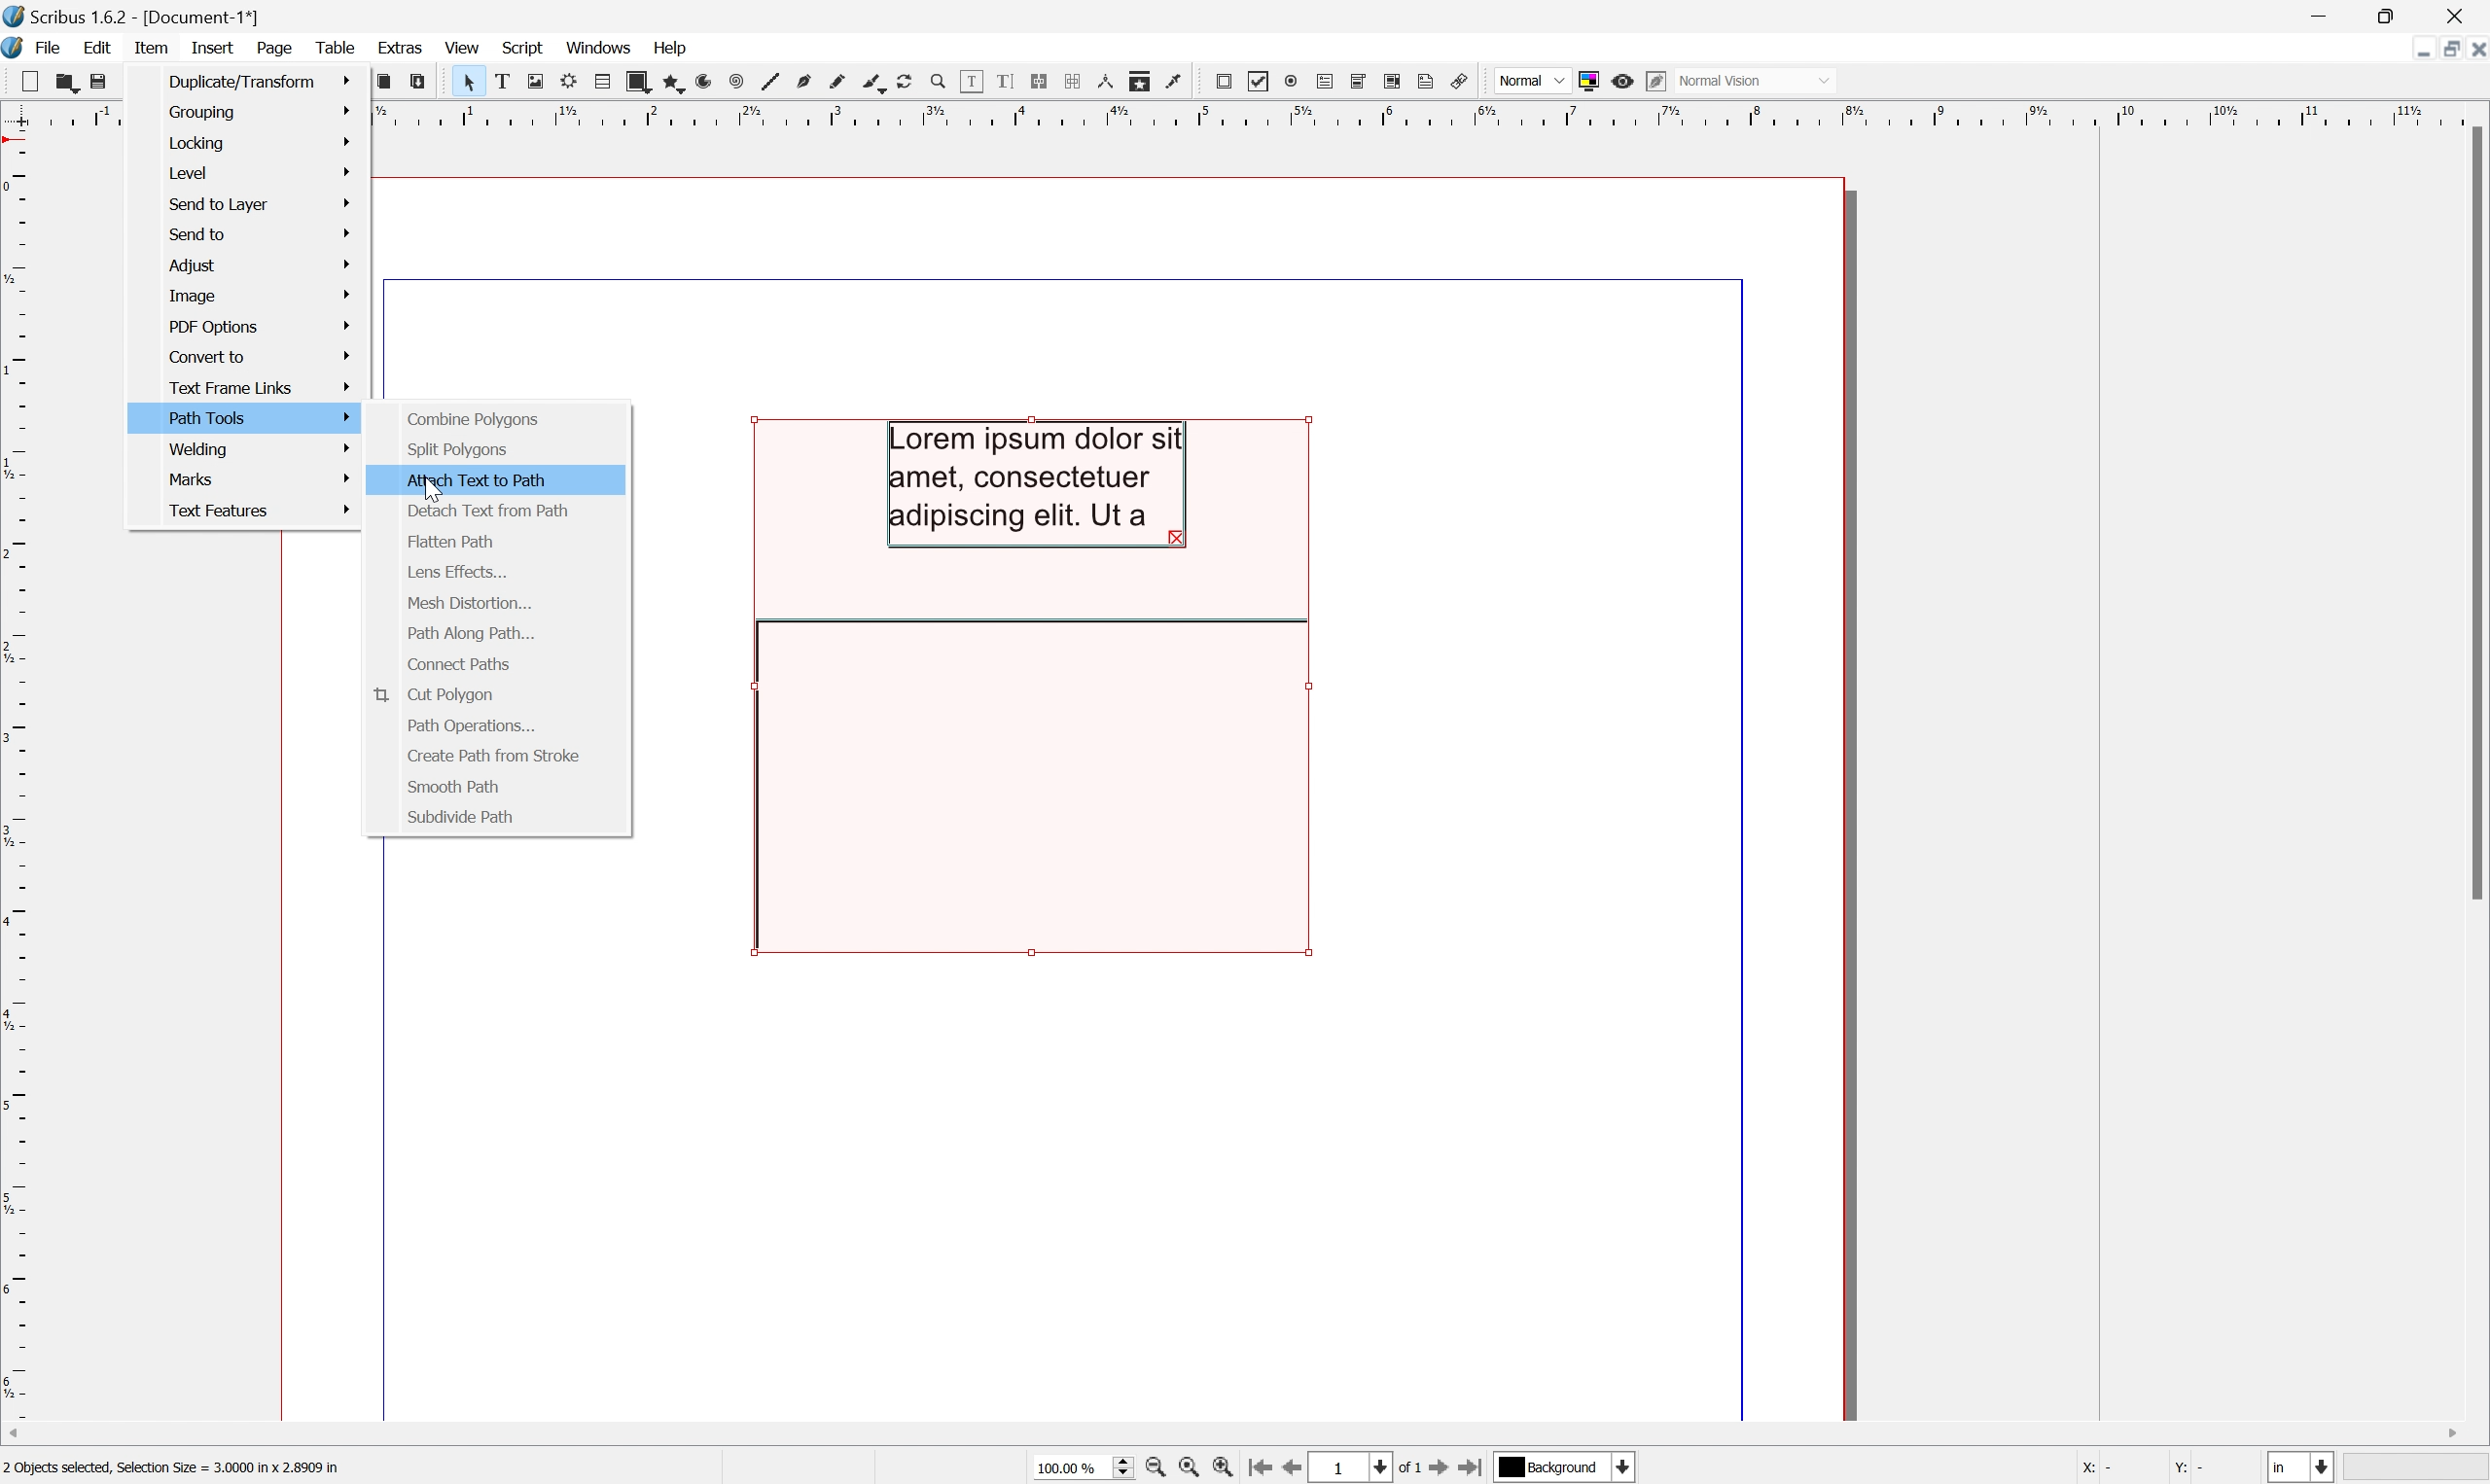 The width and height of the screenshot is (2490, 1484). What do you see at coordinates (1530, 77) in the screenshot?
I see `Normal` at bounding box center [1530, 77].